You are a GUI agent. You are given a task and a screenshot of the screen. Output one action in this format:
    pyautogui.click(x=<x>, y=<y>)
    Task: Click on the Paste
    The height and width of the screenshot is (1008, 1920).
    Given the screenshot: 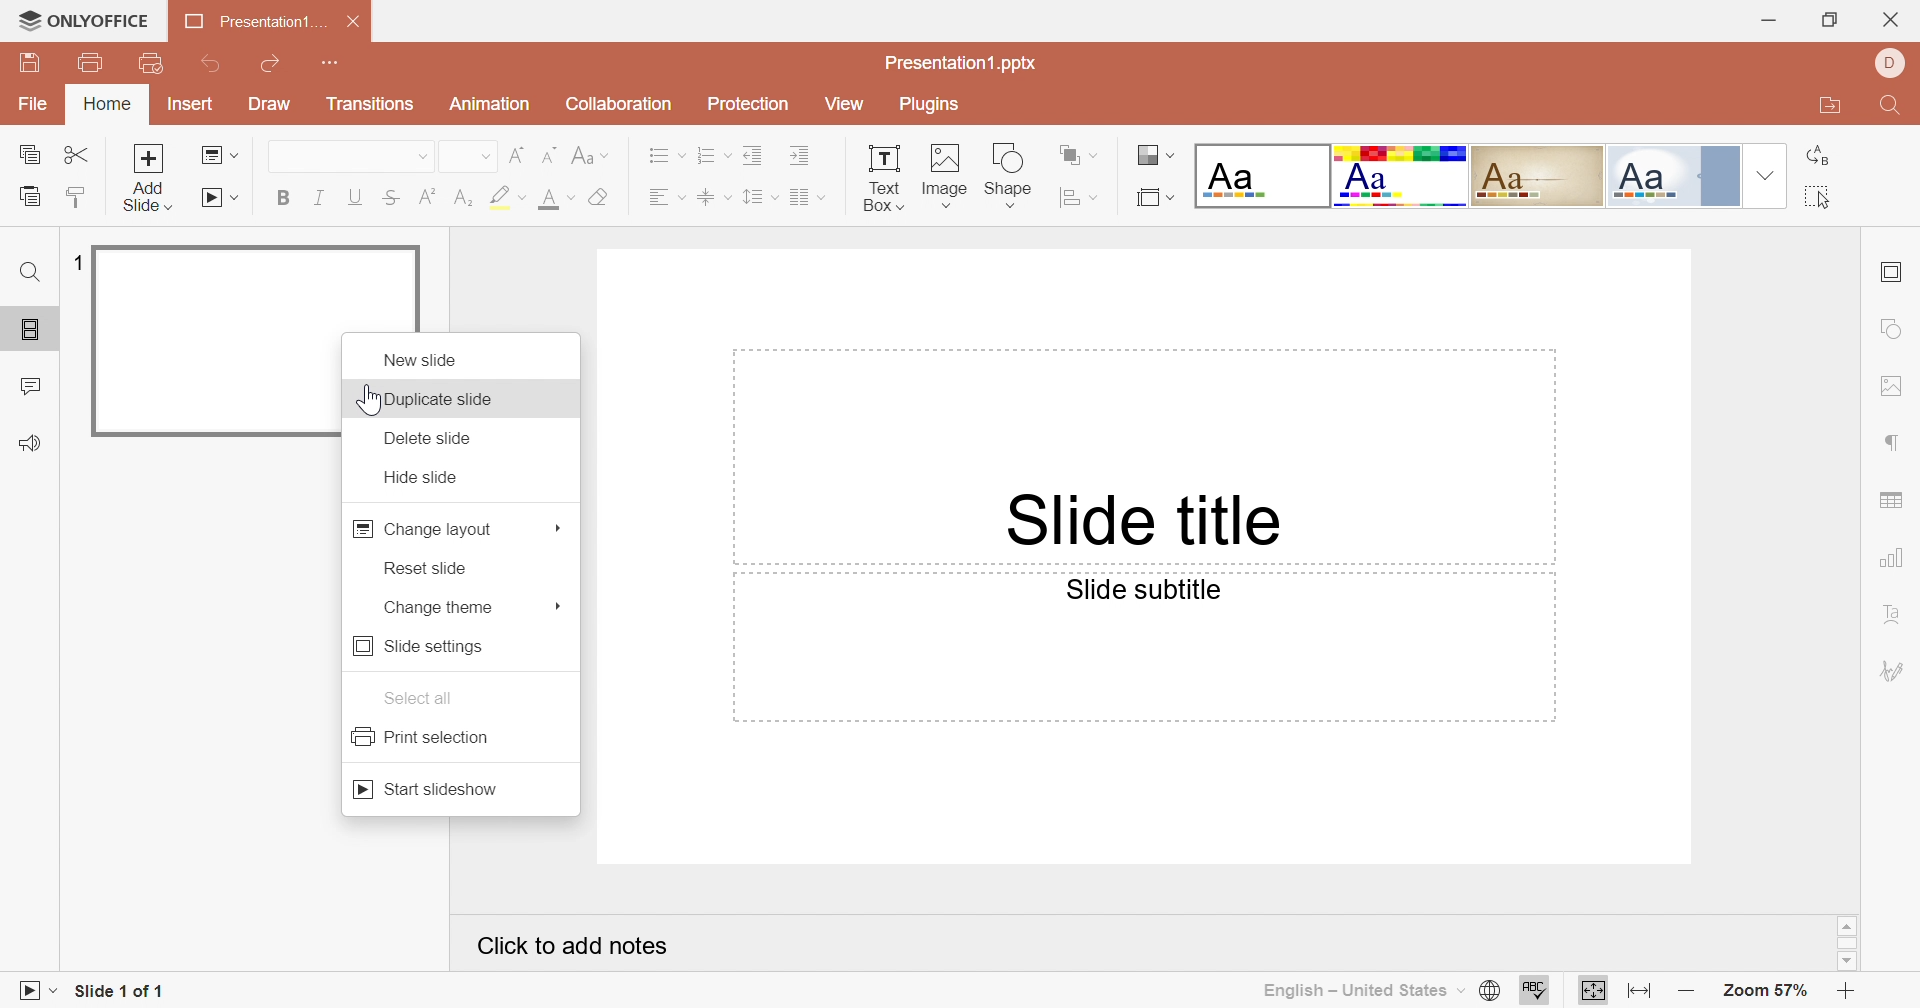 What is the action you would take?
    pyautogui.click(x=30, y=193)
    